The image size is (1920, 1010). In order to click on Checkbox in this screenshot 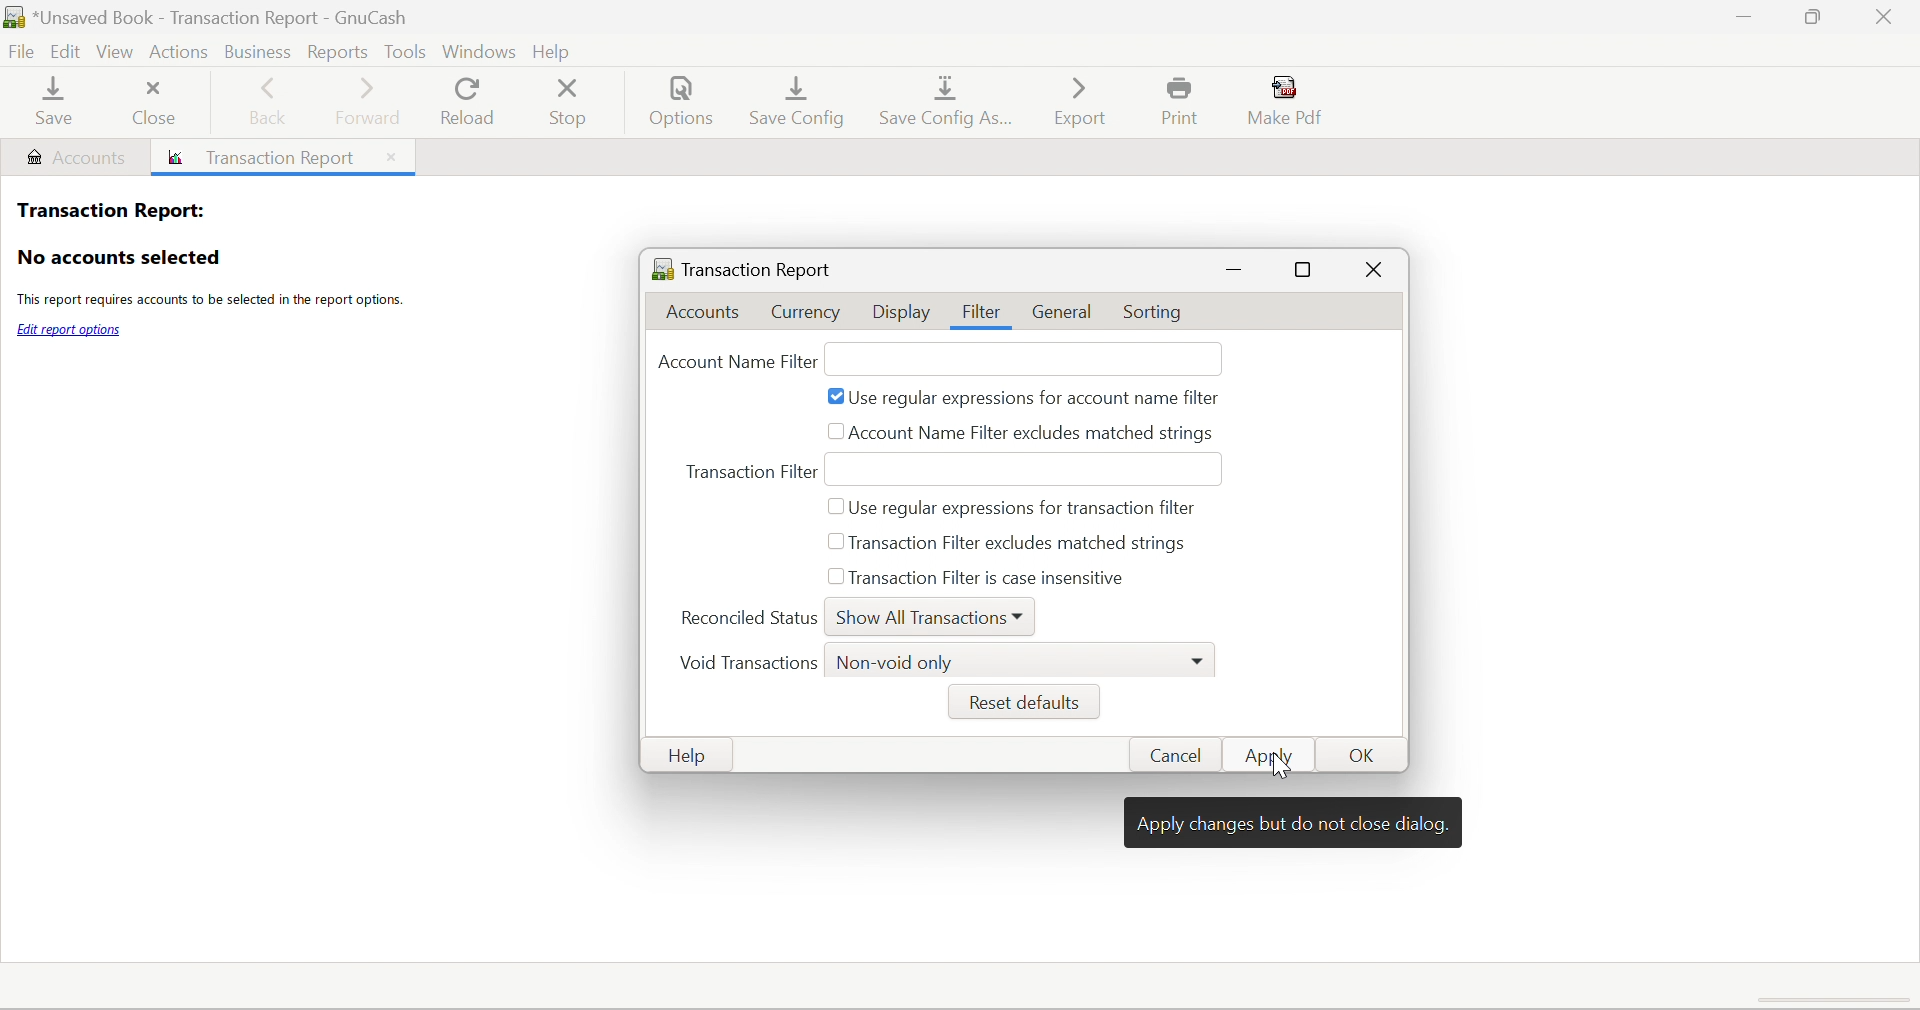, I will do `click(835, 397)`.